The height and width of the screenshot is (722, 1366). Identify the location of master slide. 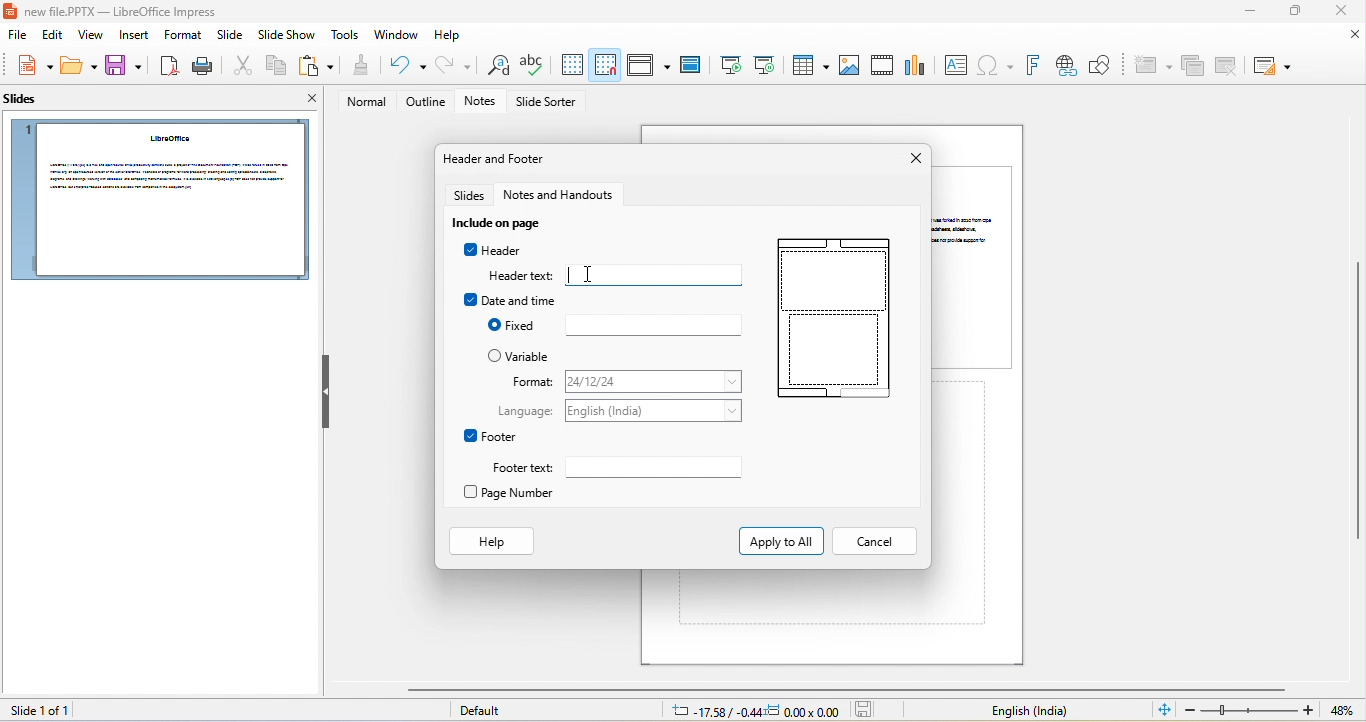
(690, 66).